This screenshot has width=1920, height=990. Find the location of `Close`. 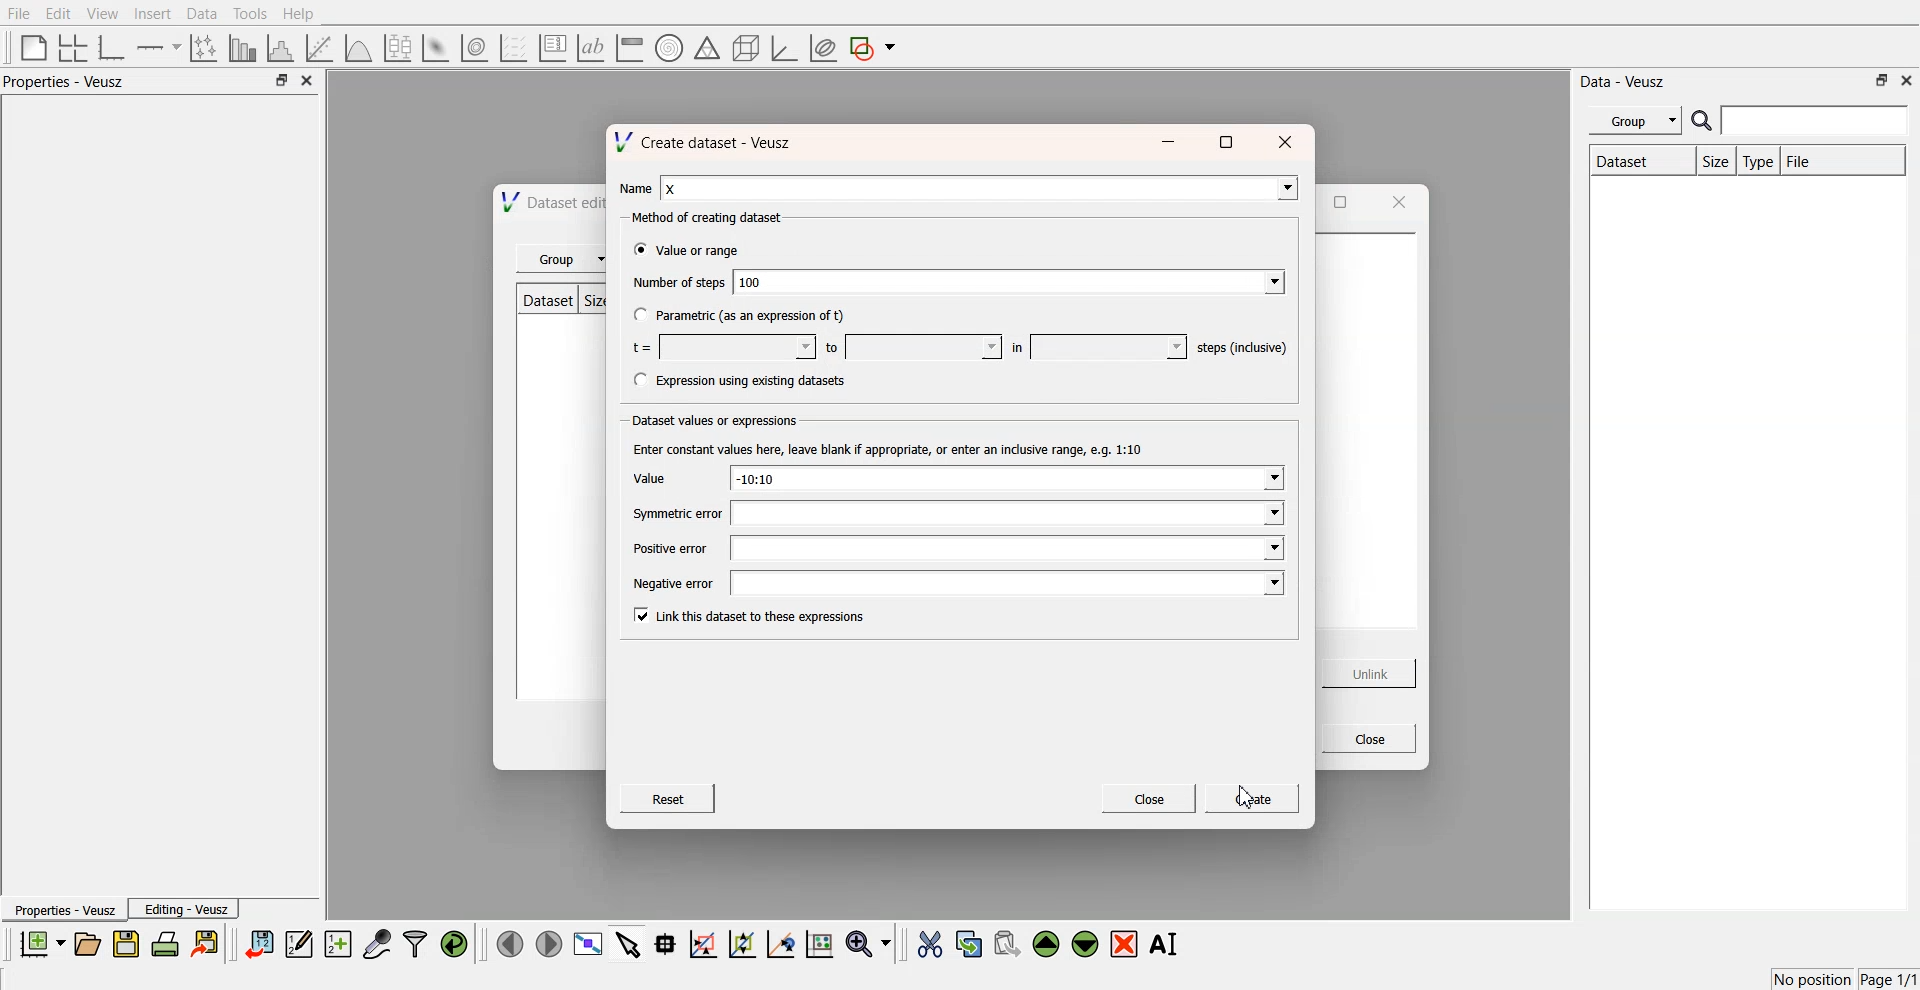

Close is located at coordinates (1151, 797).